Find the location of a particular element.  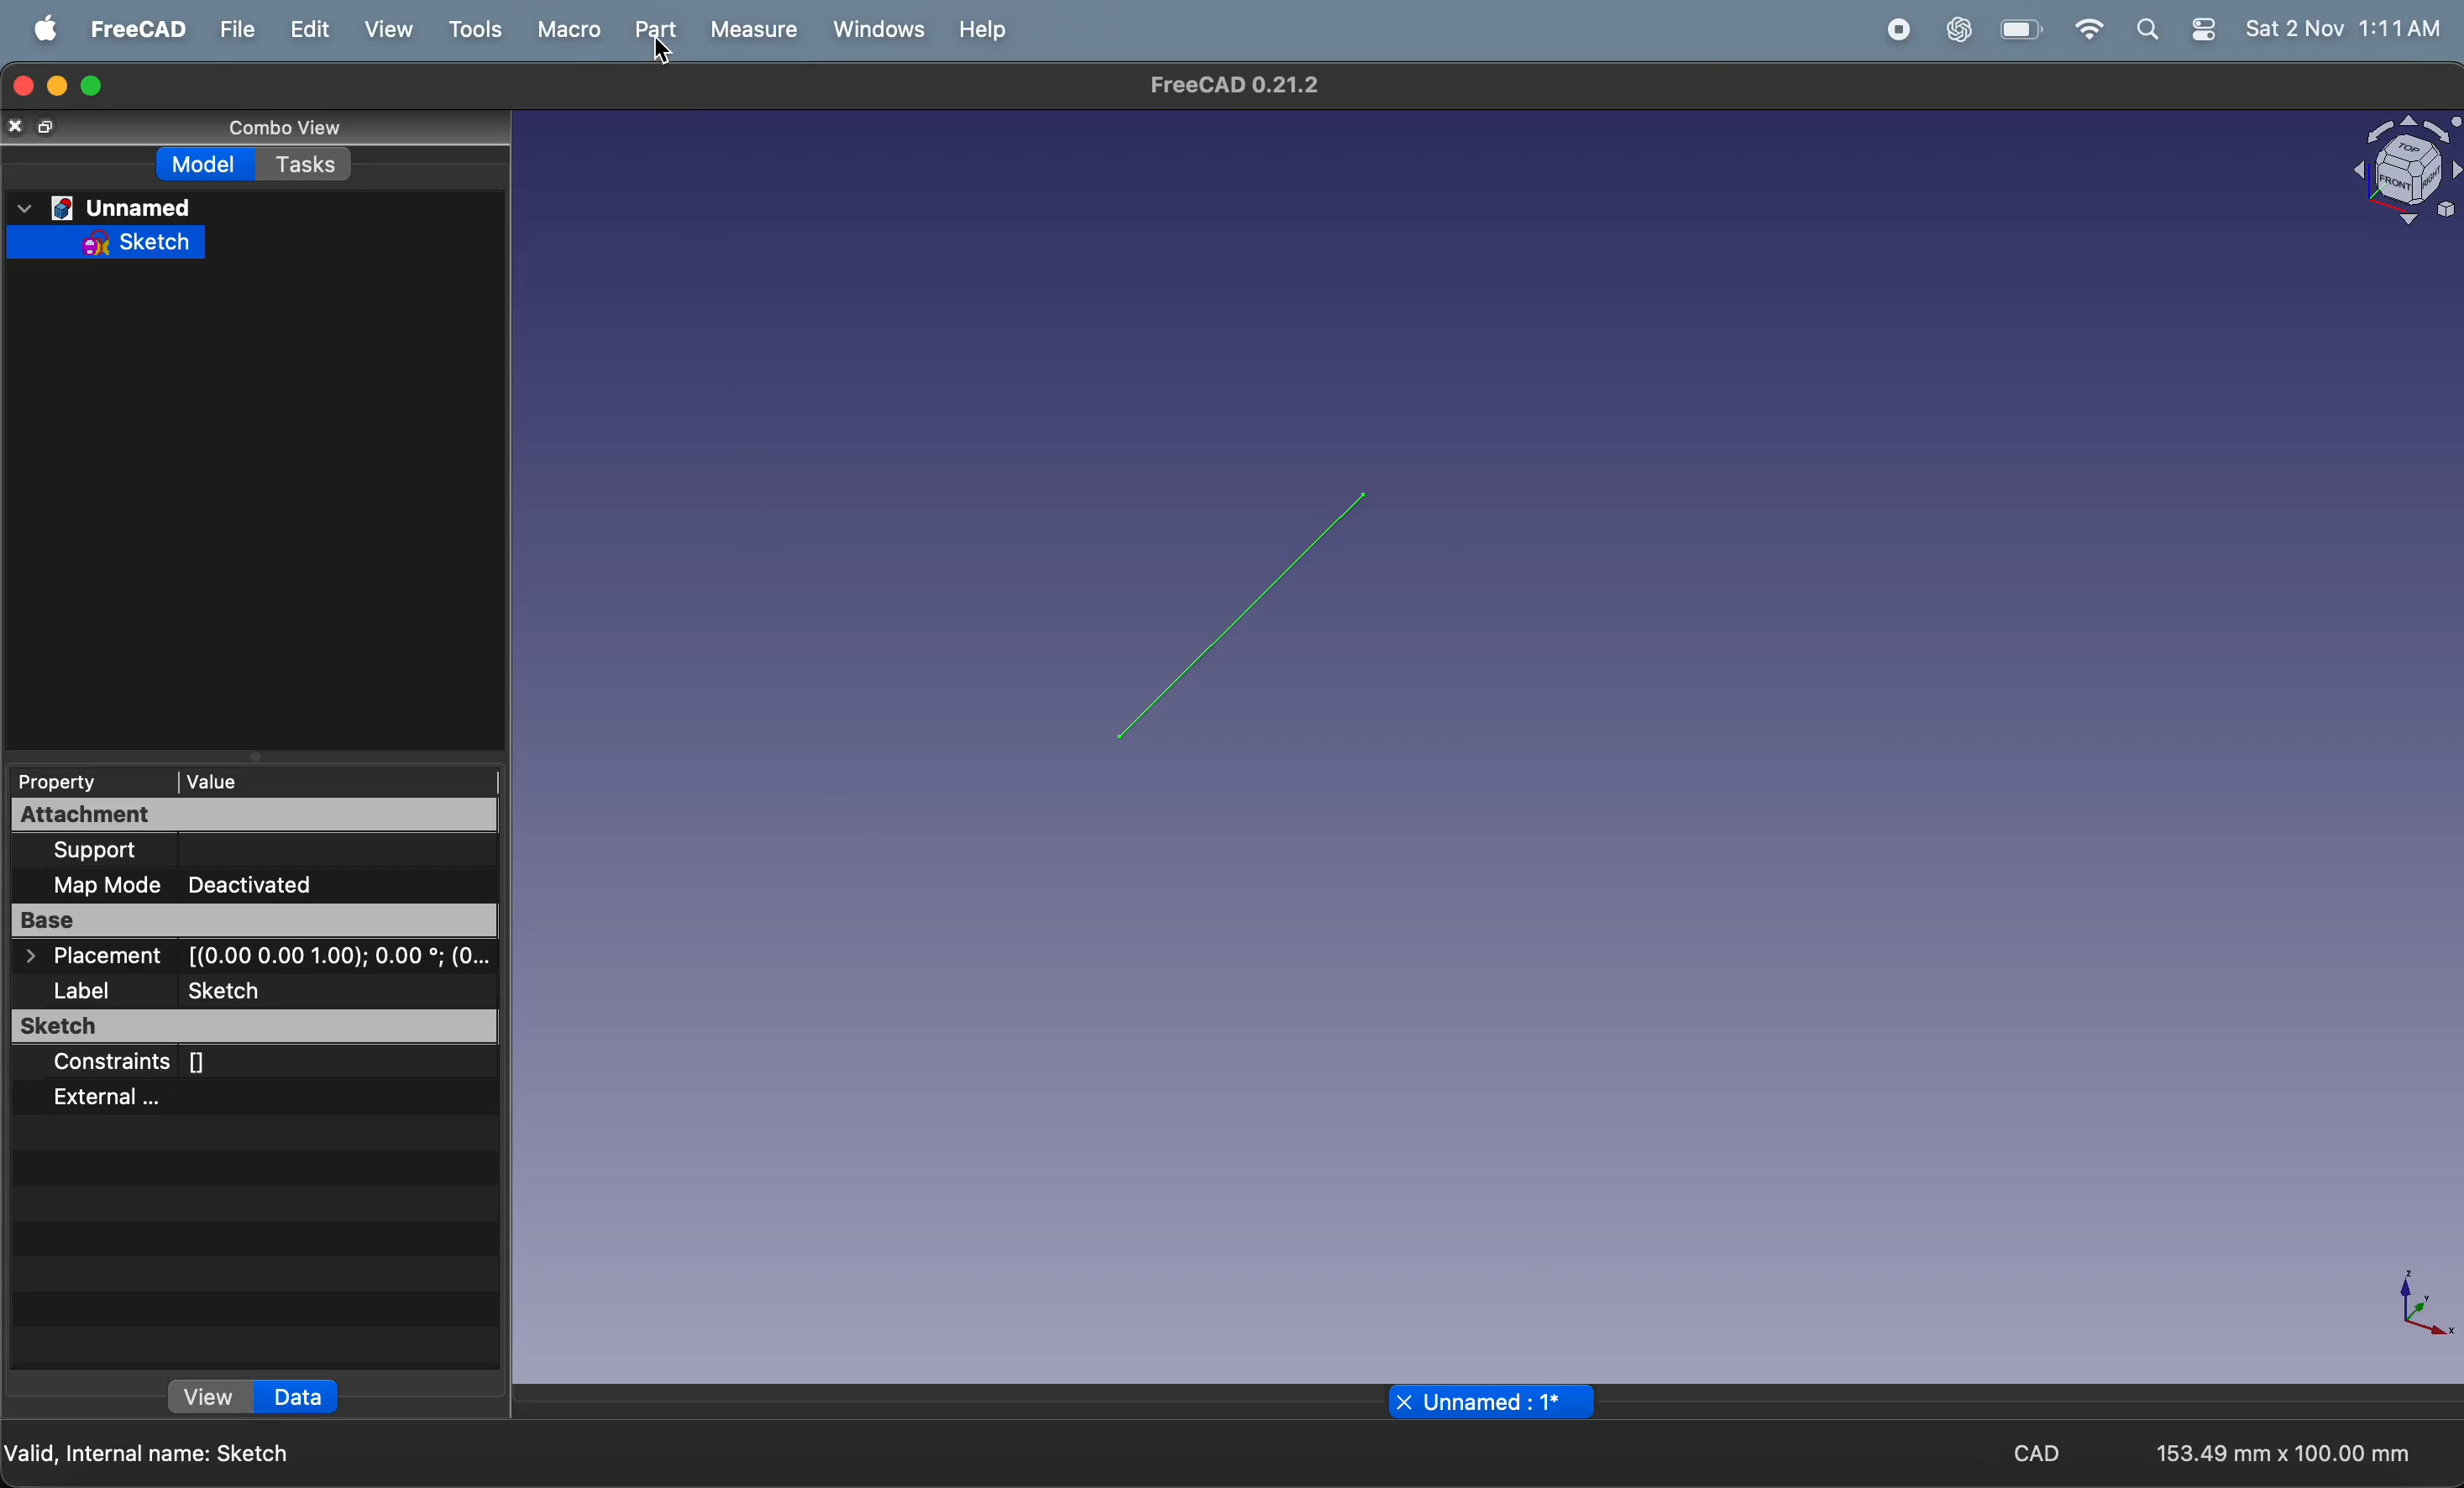

map mode is located at coordinates (97, 886).